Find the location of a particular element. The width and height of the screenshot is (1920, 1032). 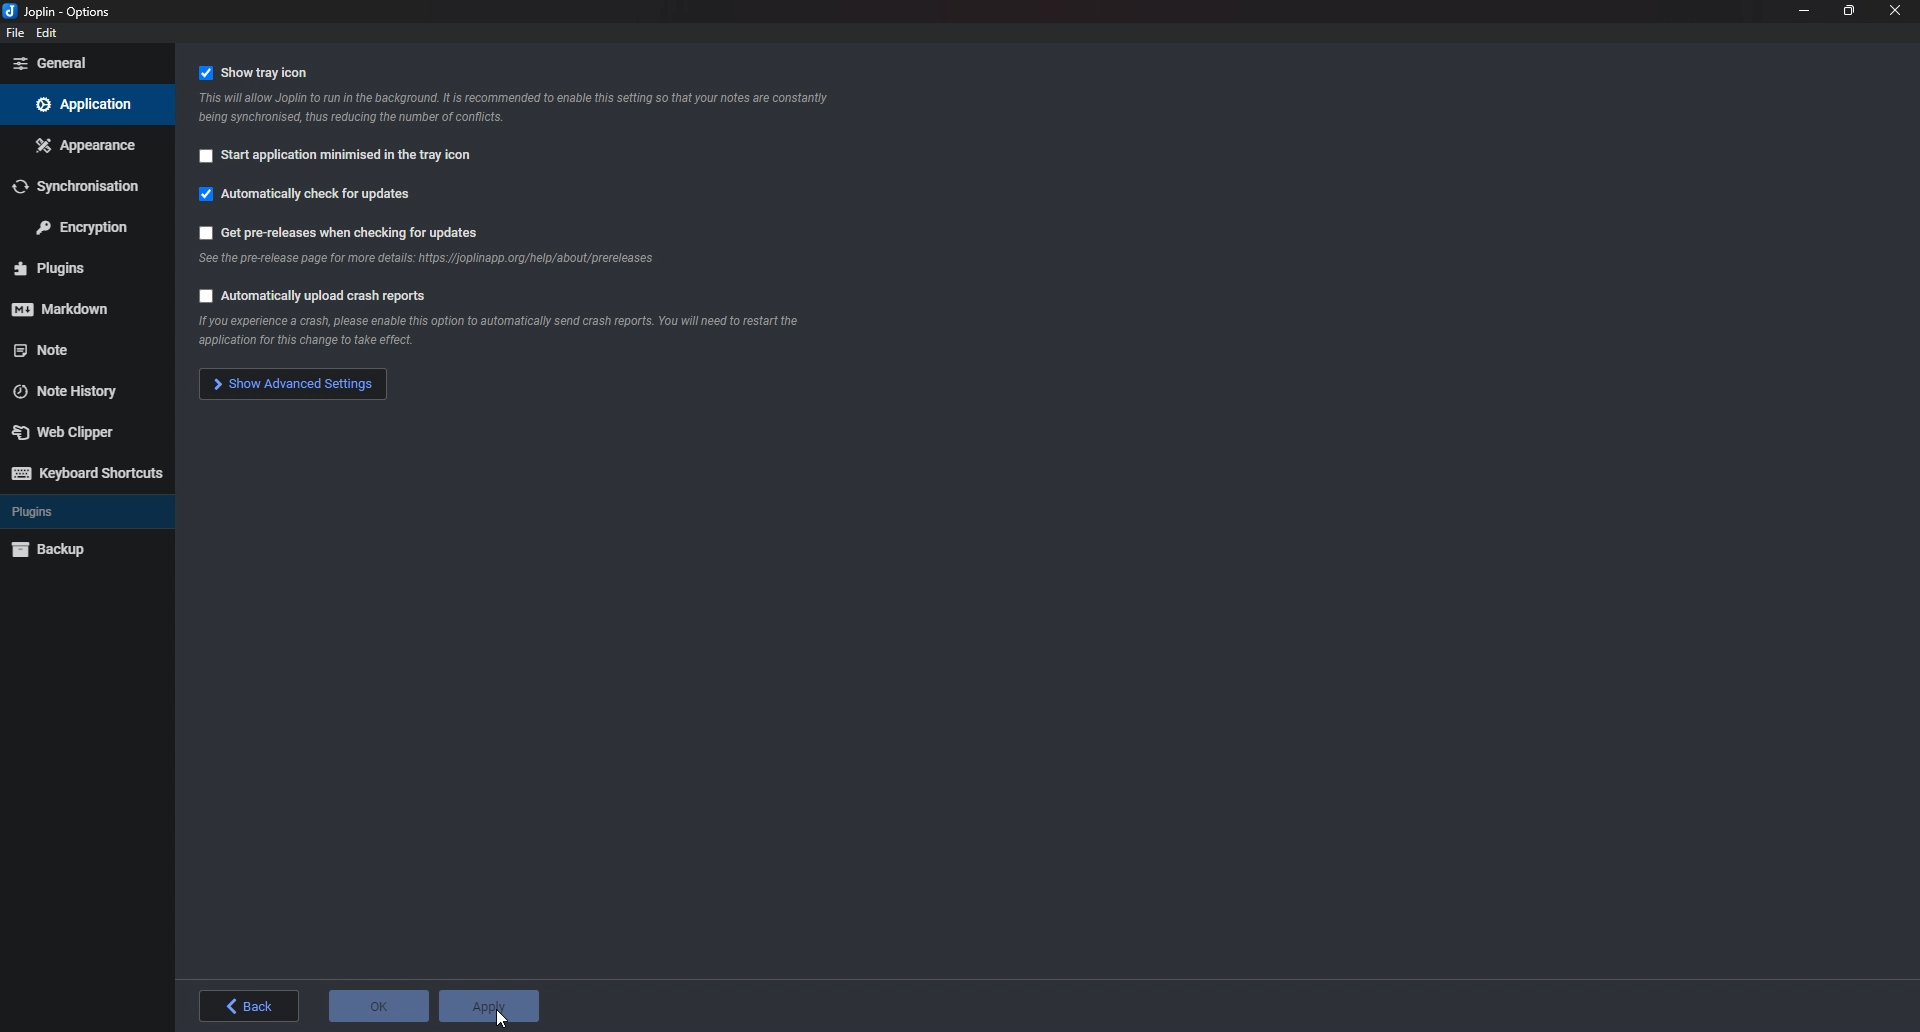

Automatically upload crash reports is located at coordinates (313, 299).